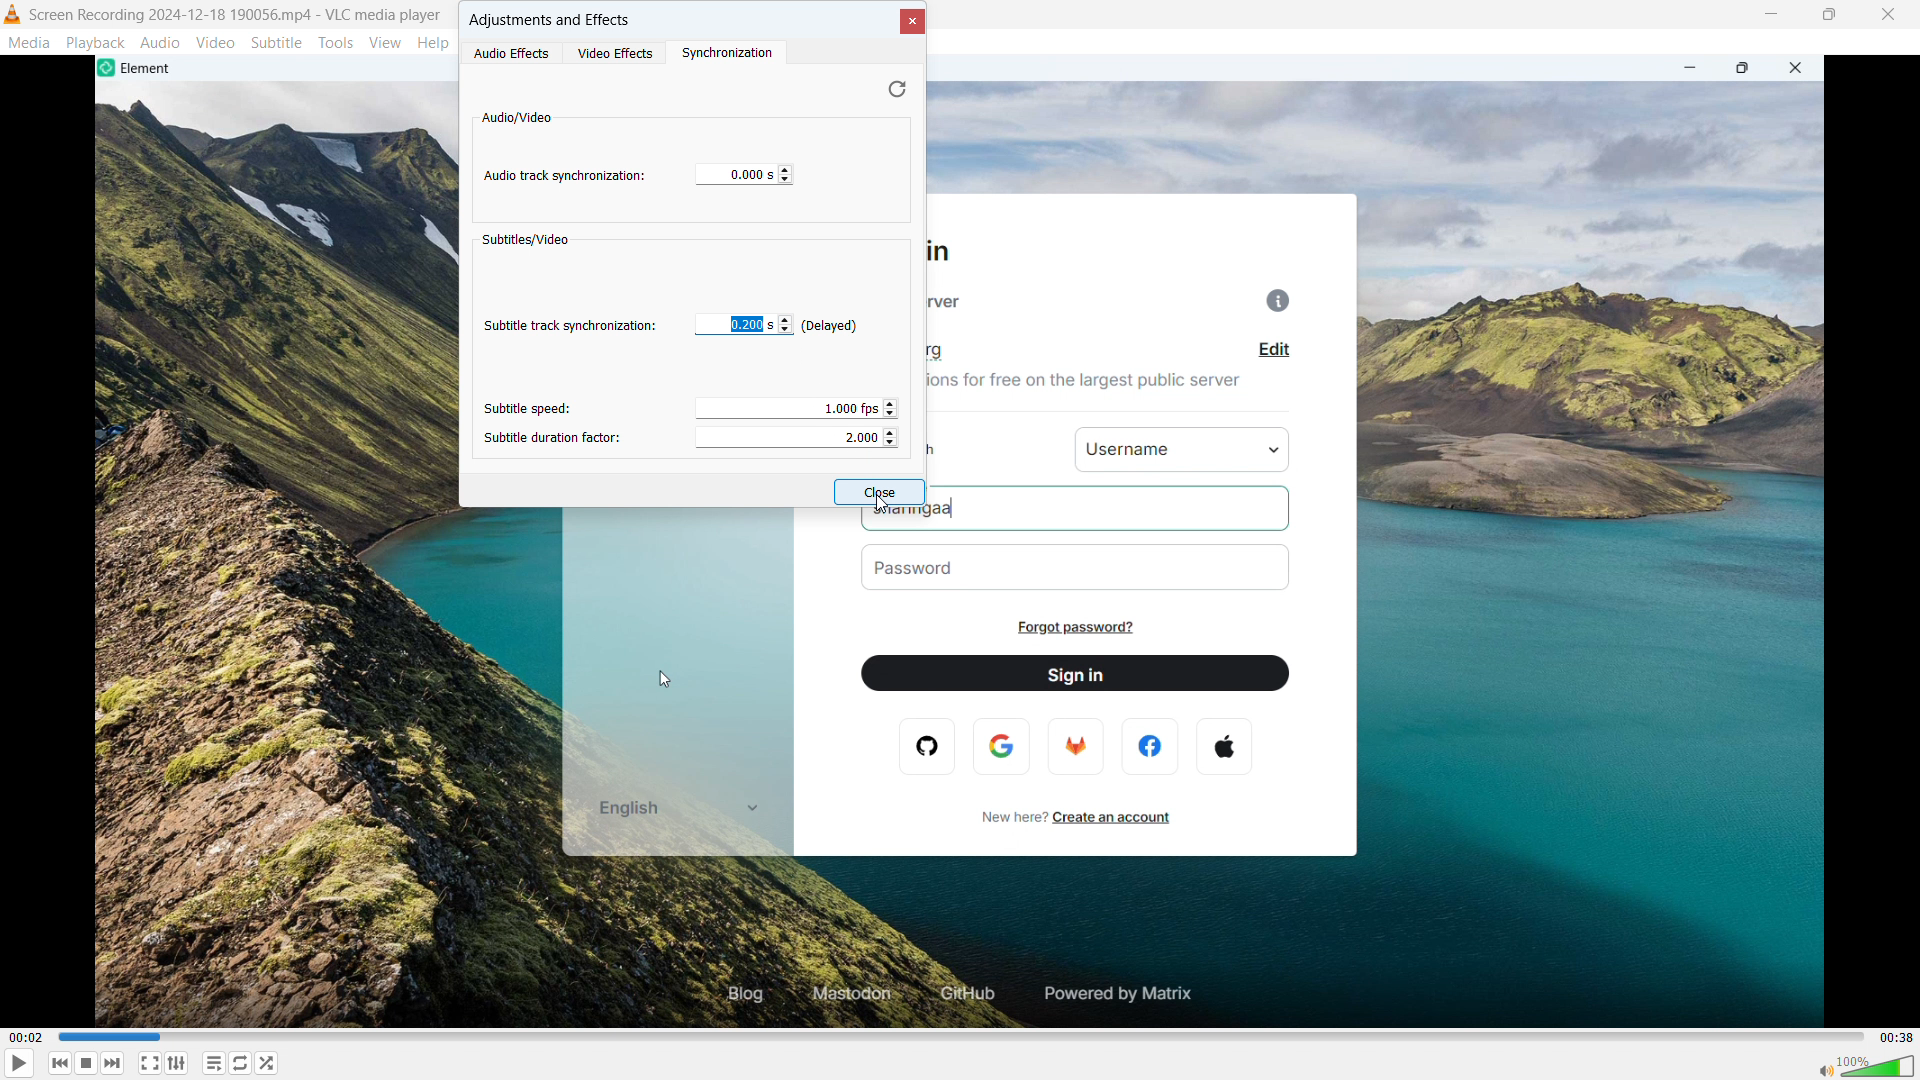  Describe the element at coordinates (1690, 69) in the screenshot. I see `minimize` at that location.